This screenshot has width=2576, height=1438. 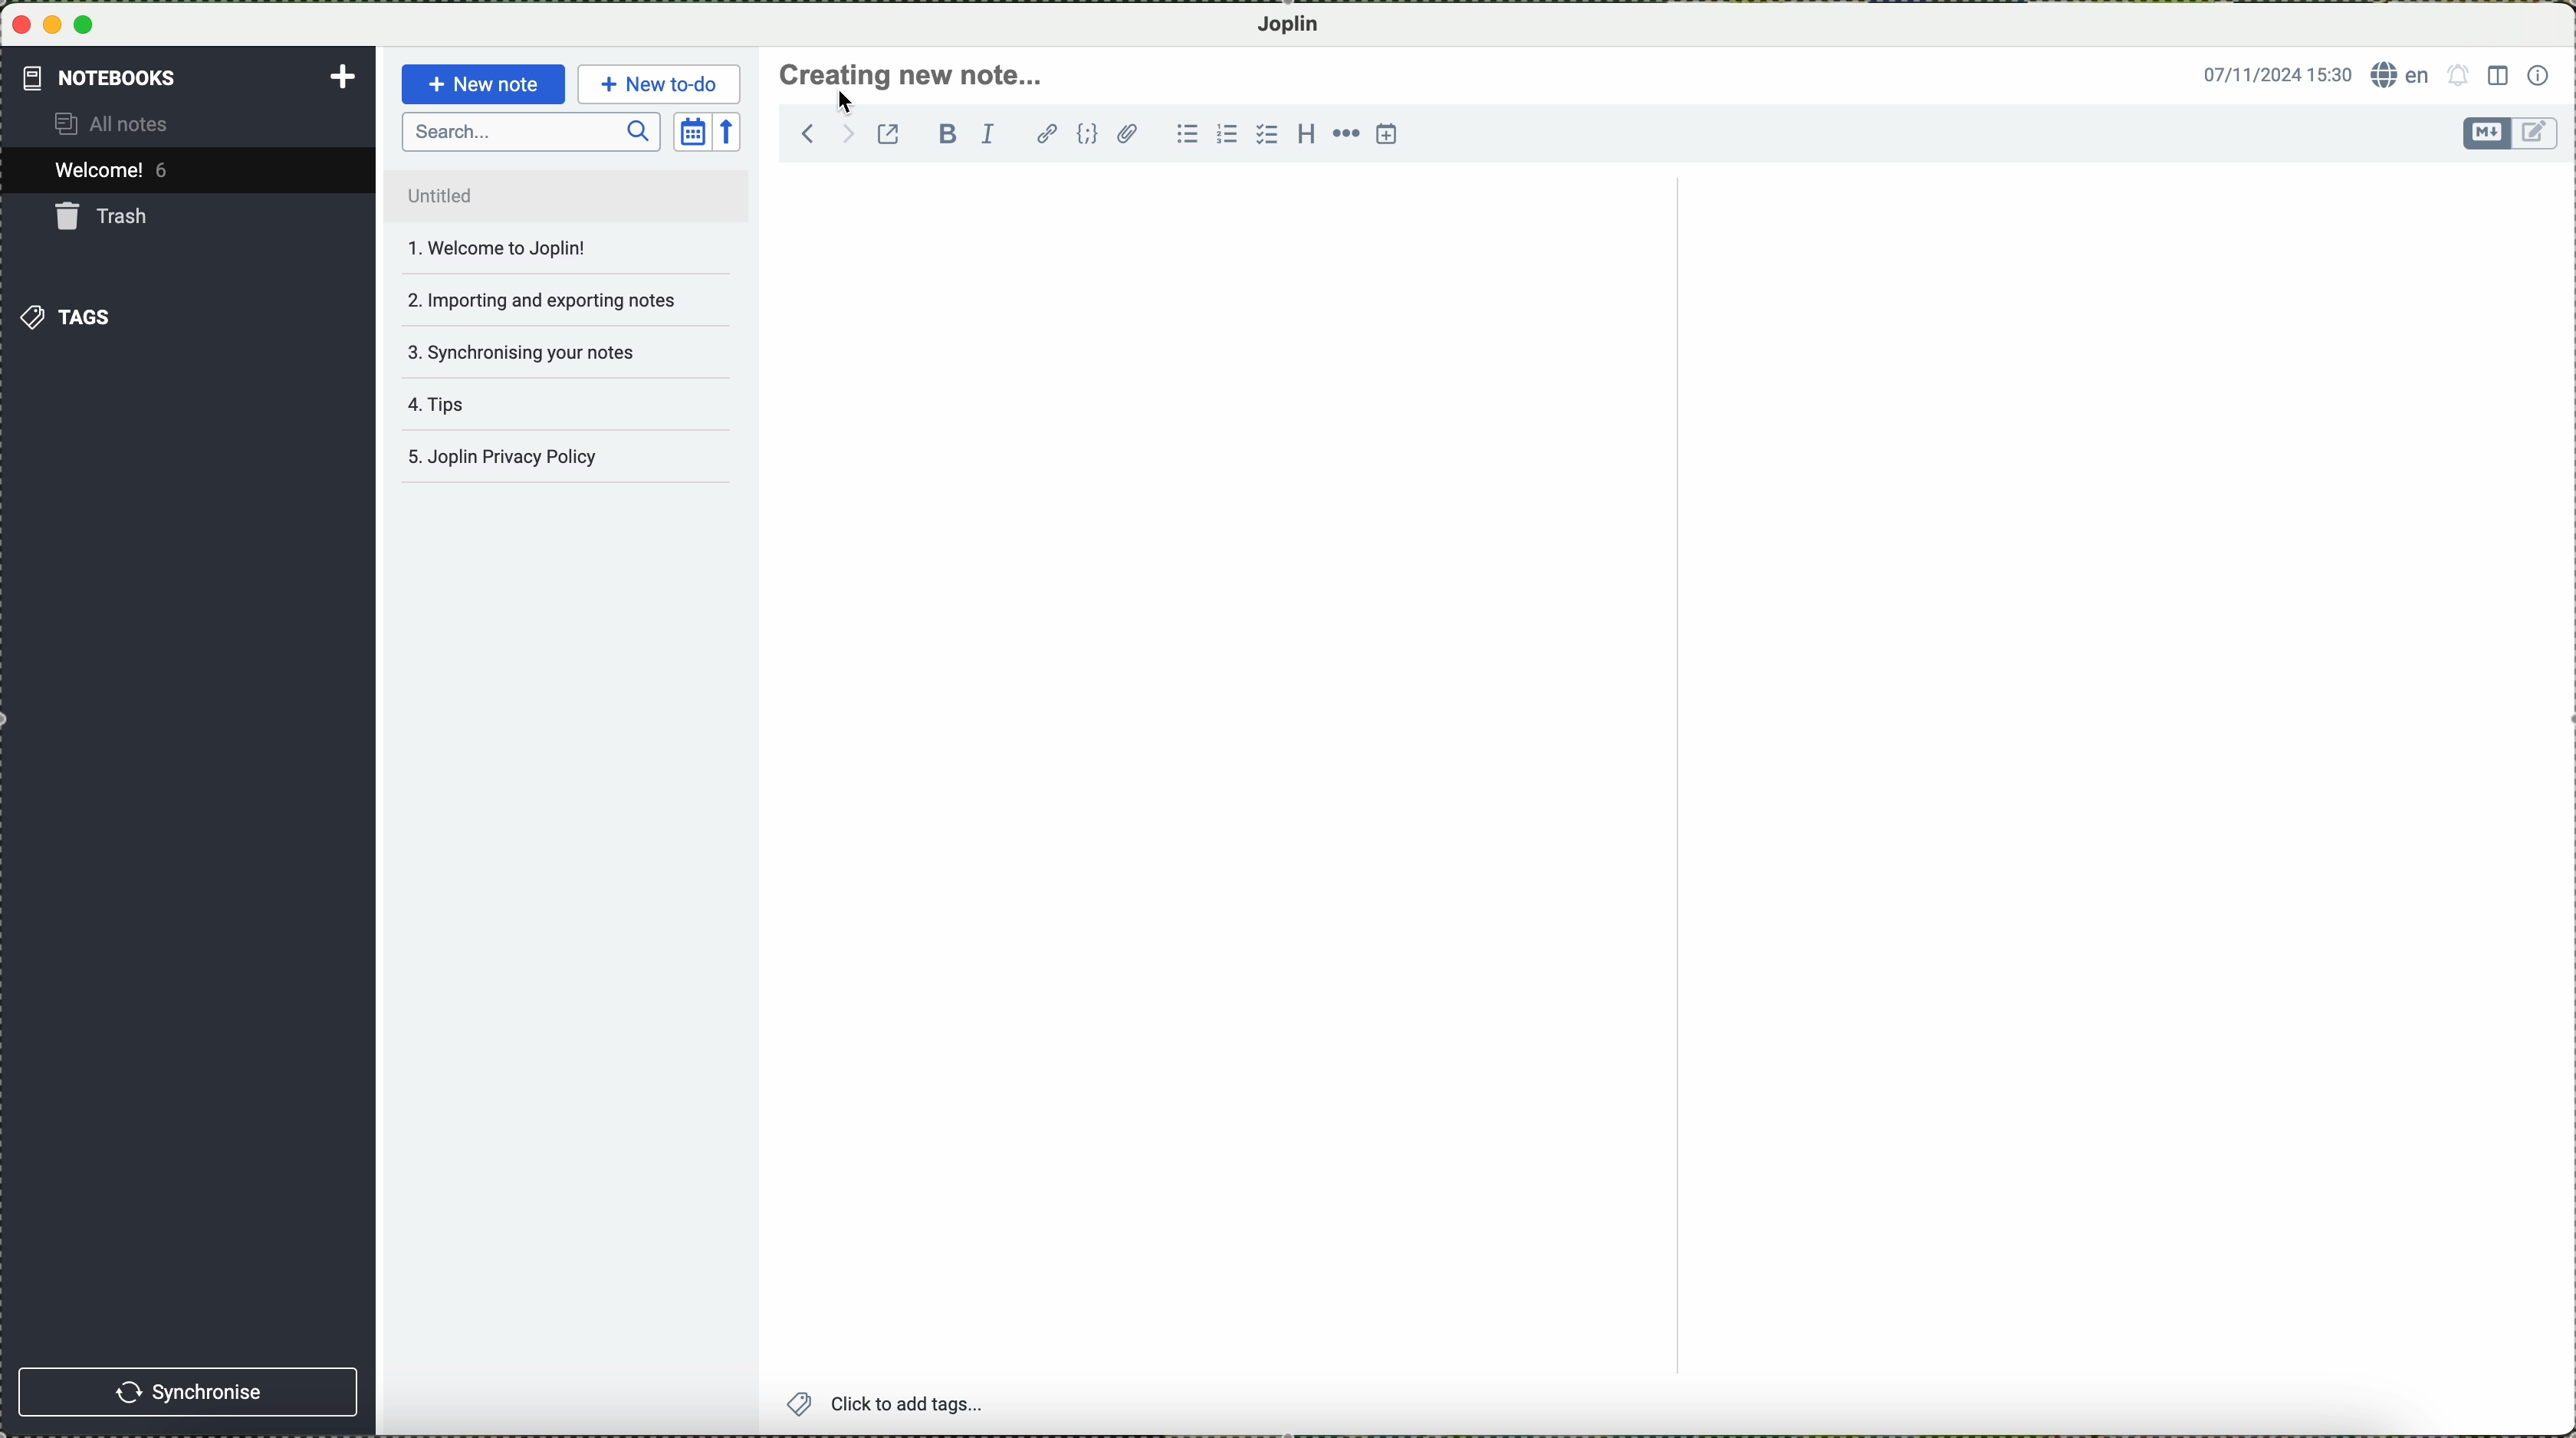 I want to click on language, so click(x=2401, y=75).